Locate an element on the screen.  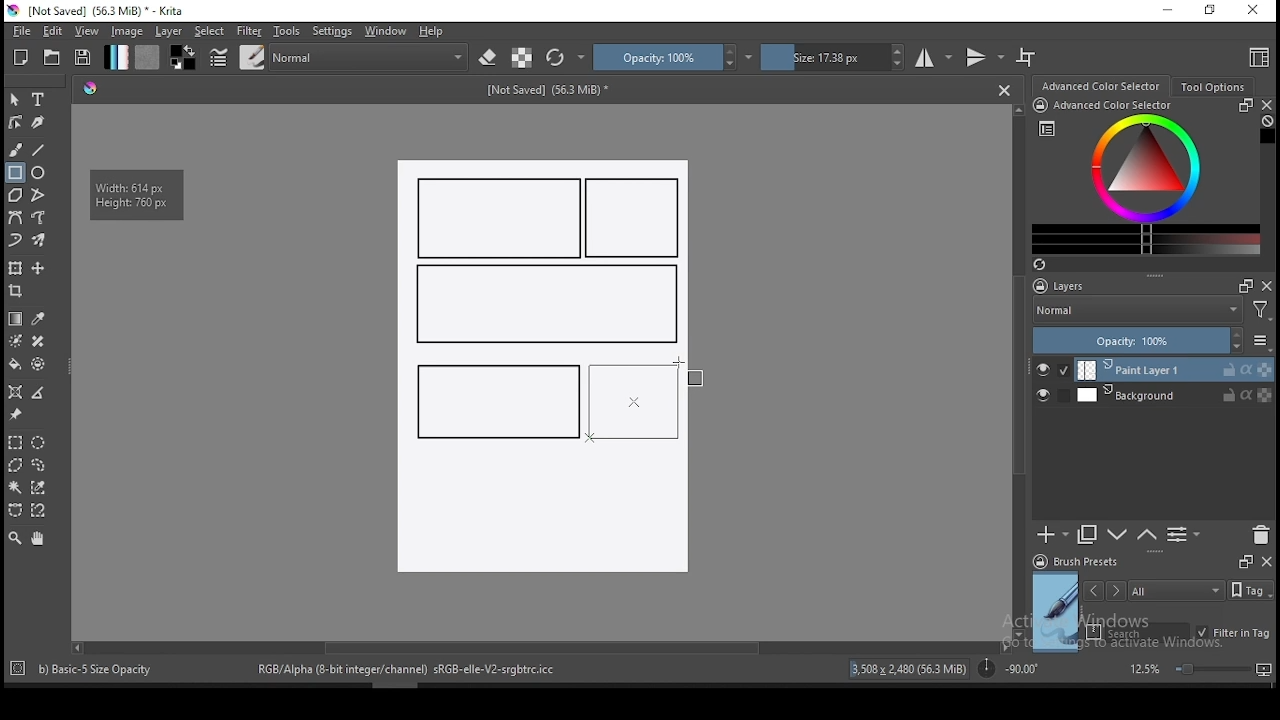
advance color selector is located at coordinates (1103, 85).